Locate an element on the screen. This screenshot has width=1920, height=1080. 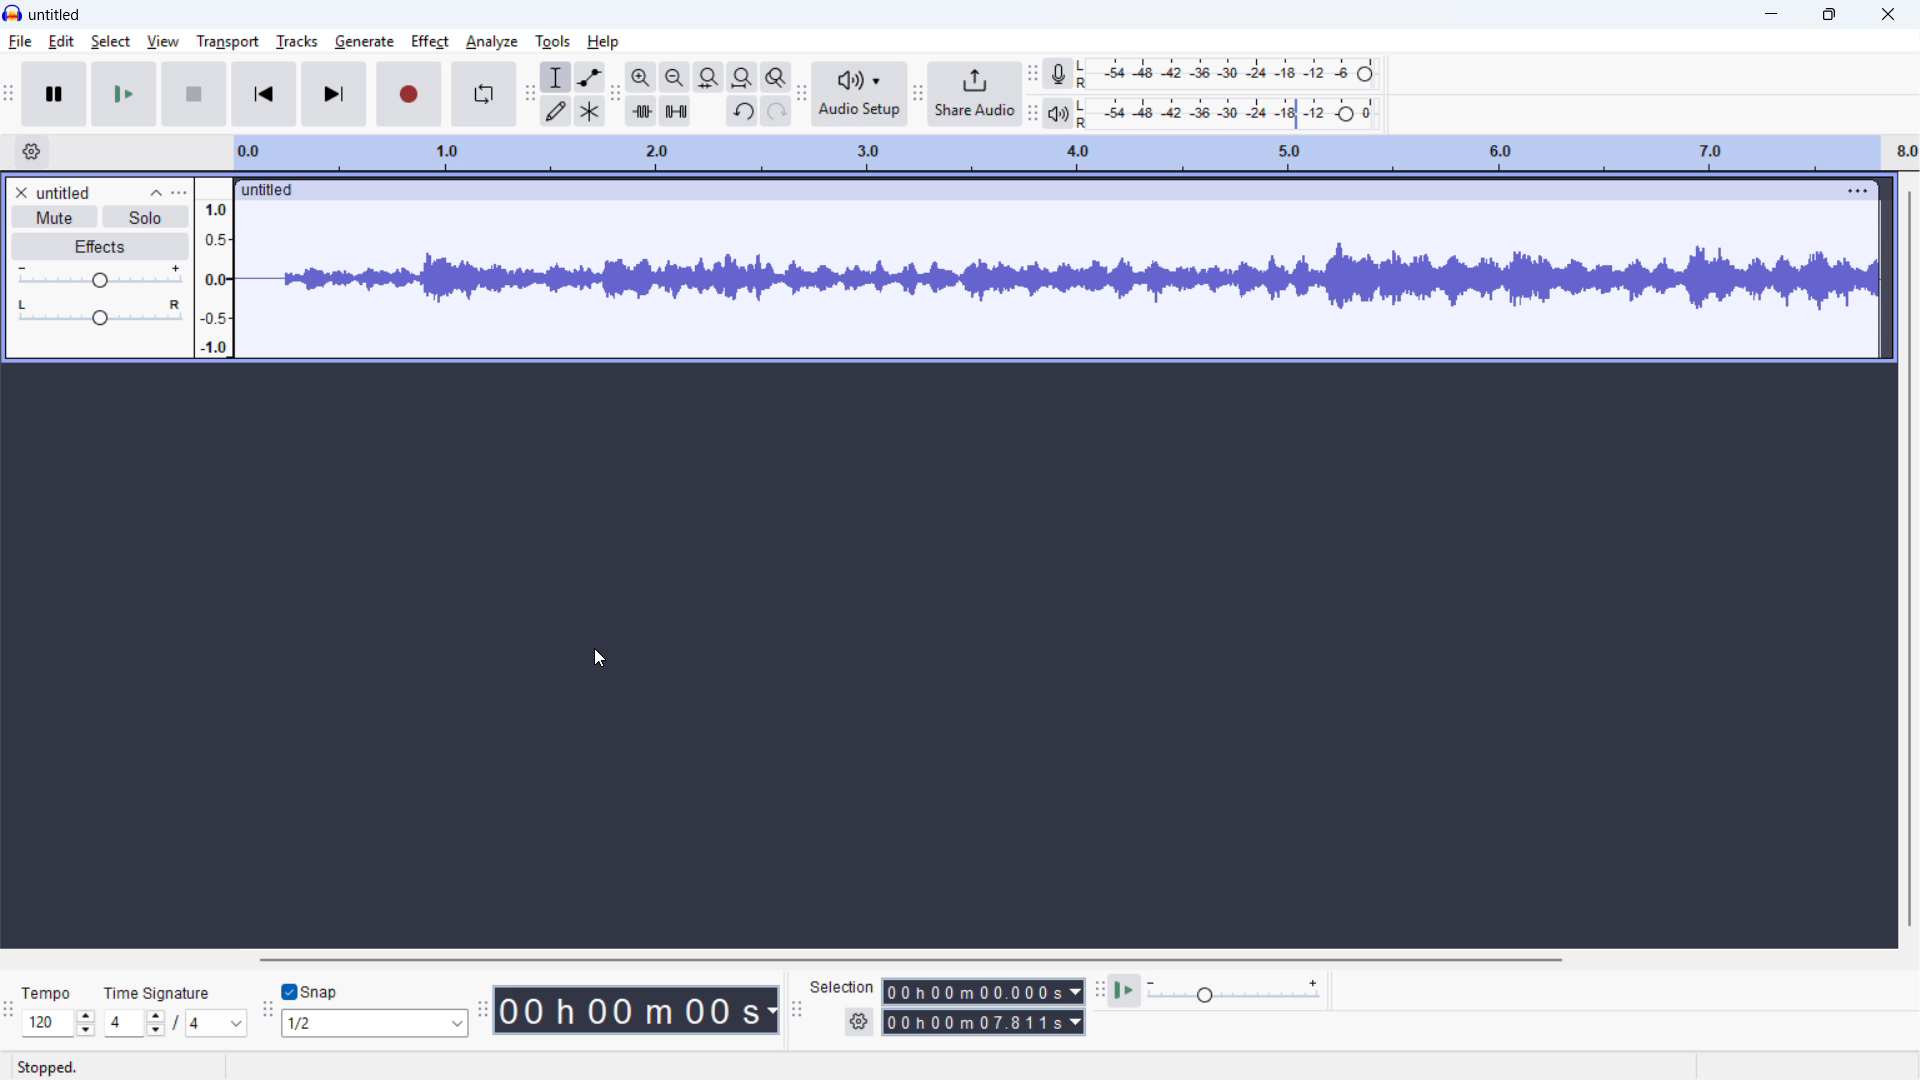
effect is located at coordinates (431, 40).